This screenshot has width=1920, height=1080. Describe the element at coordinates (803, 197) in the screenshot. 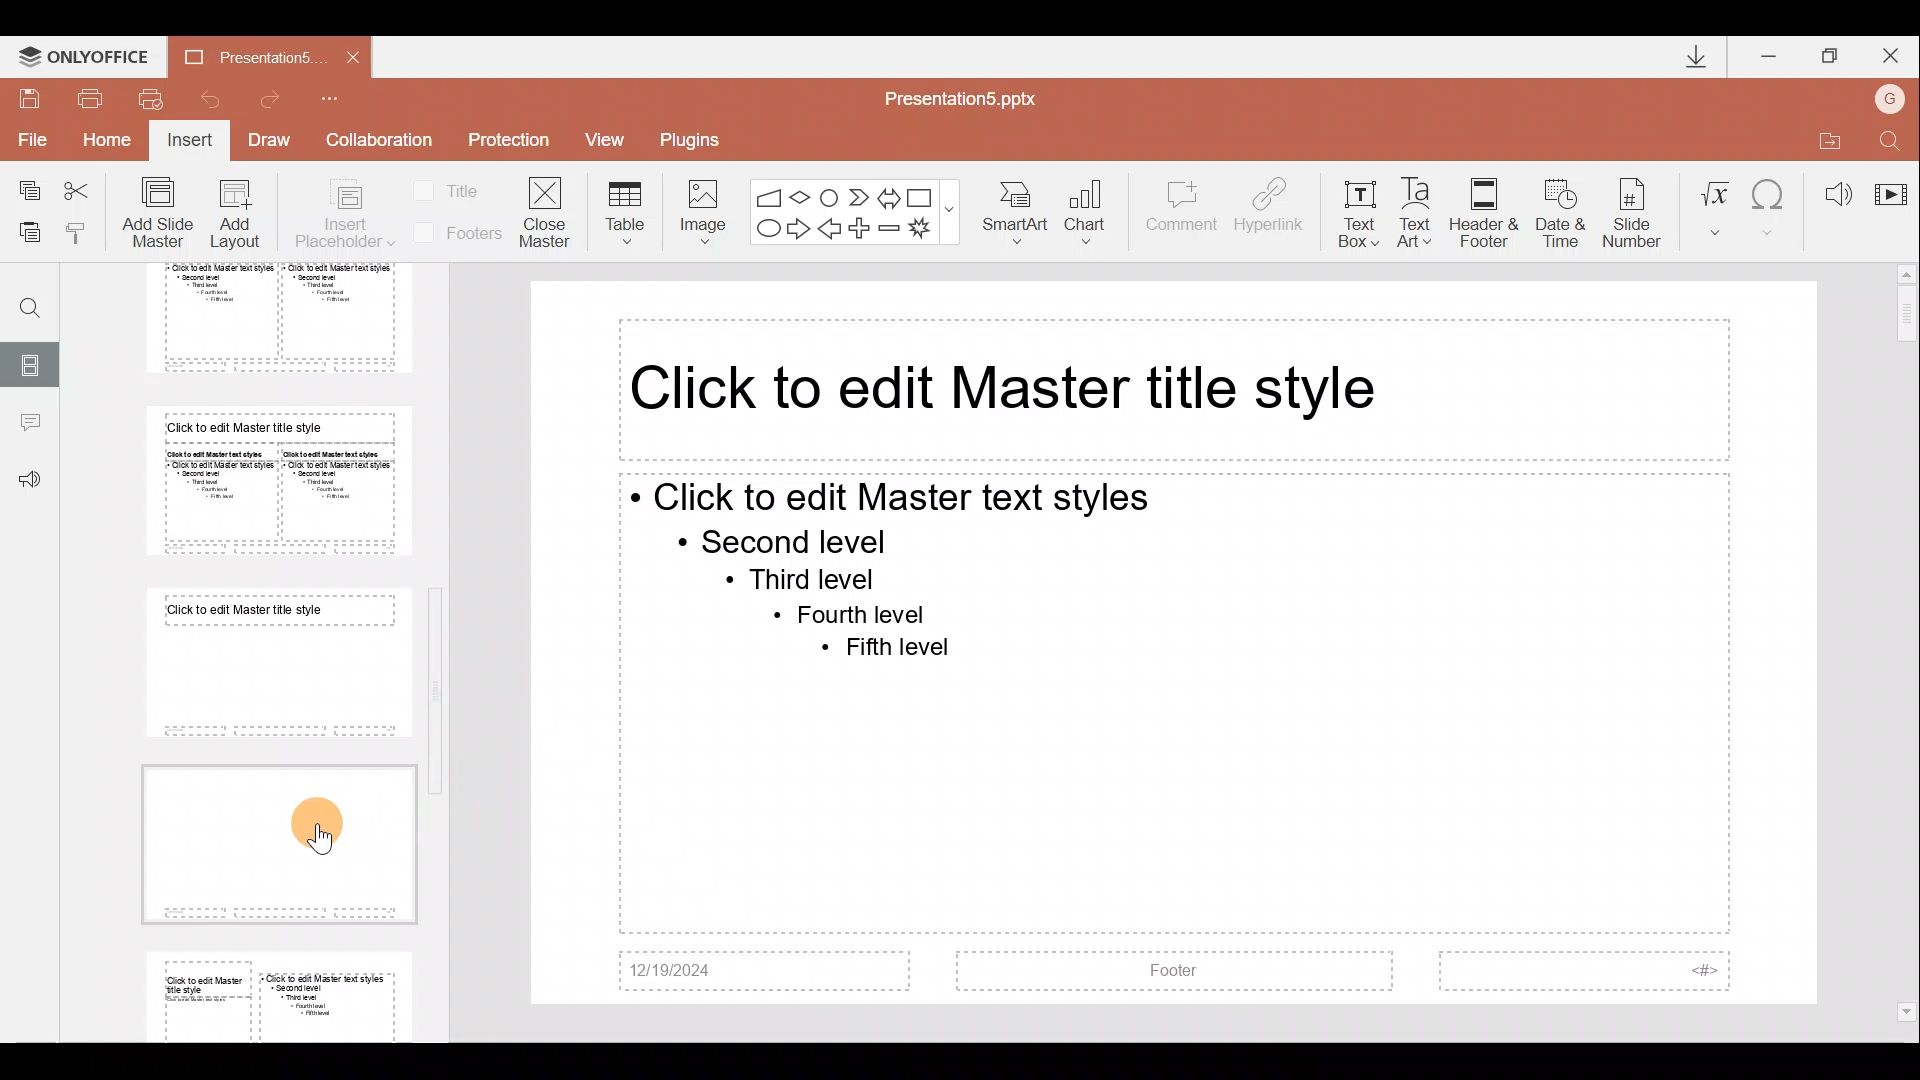

I see `Flow chart-decision` at that location.